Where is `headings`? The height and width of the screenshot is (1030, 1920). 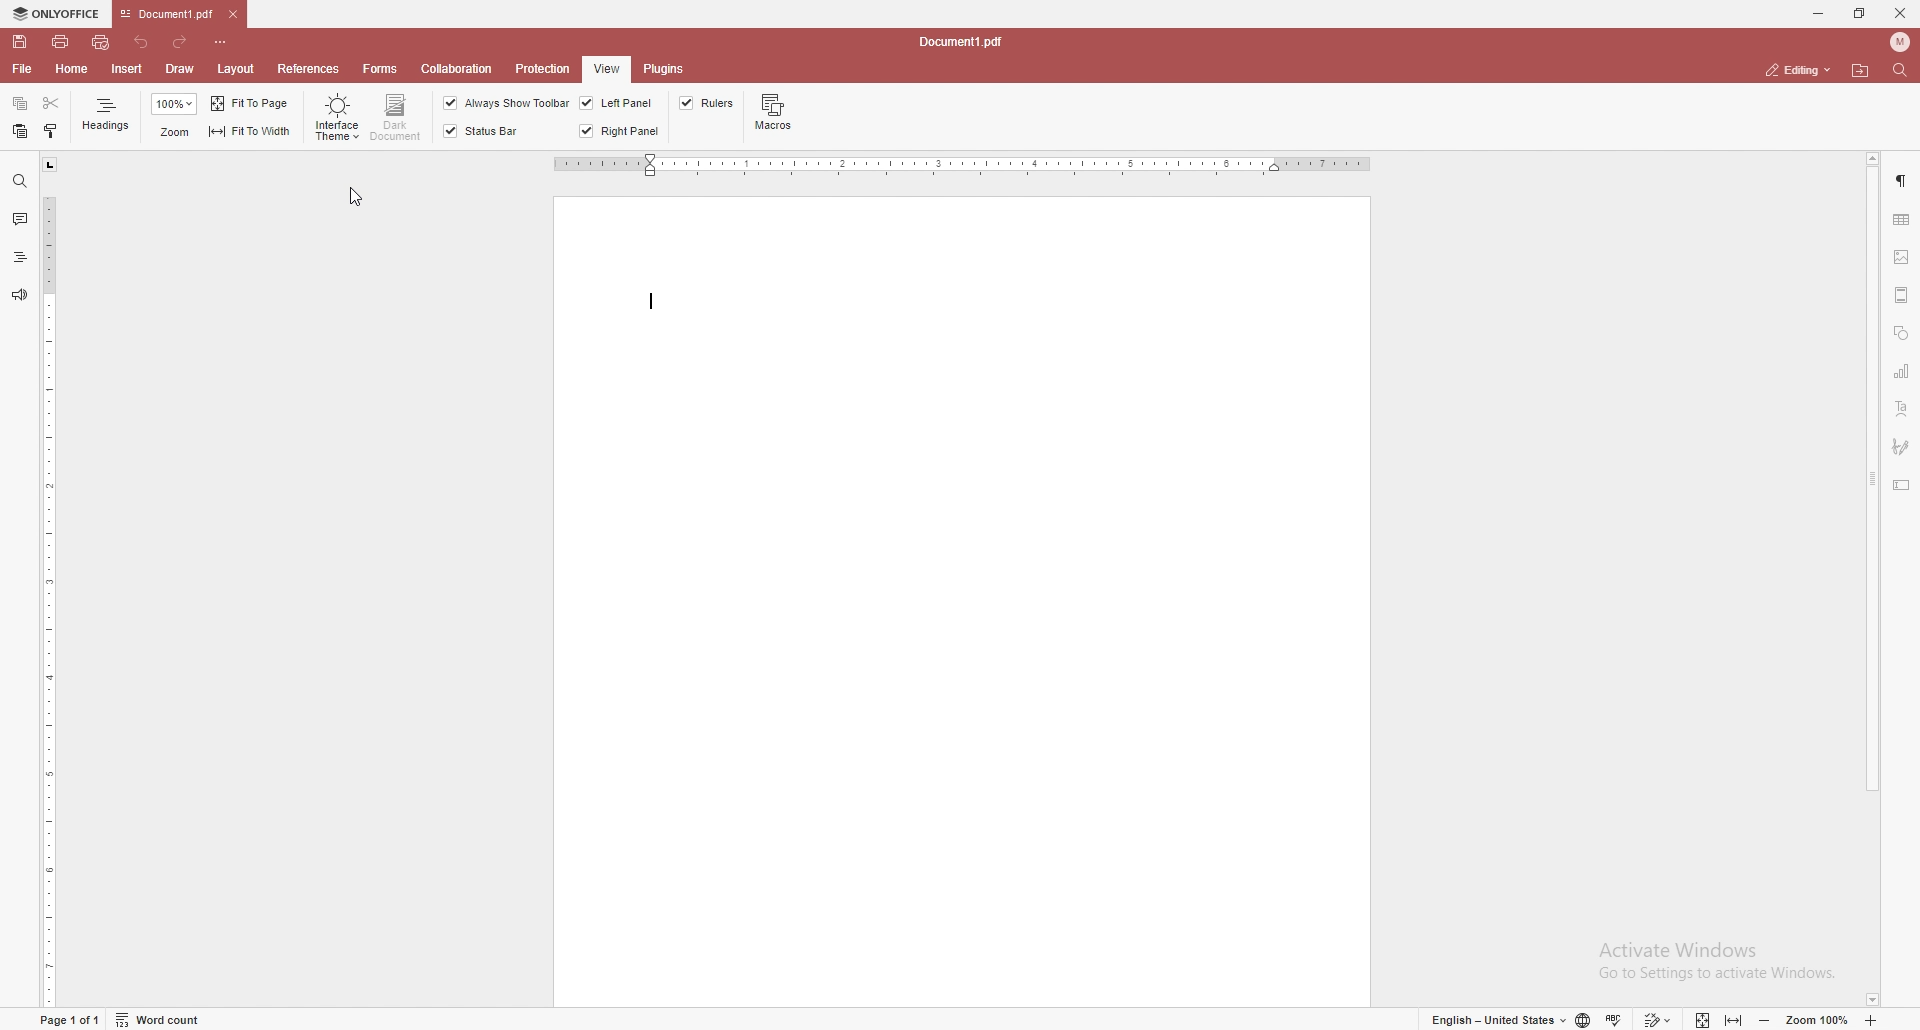
headings is located at coordinates (105, 117).